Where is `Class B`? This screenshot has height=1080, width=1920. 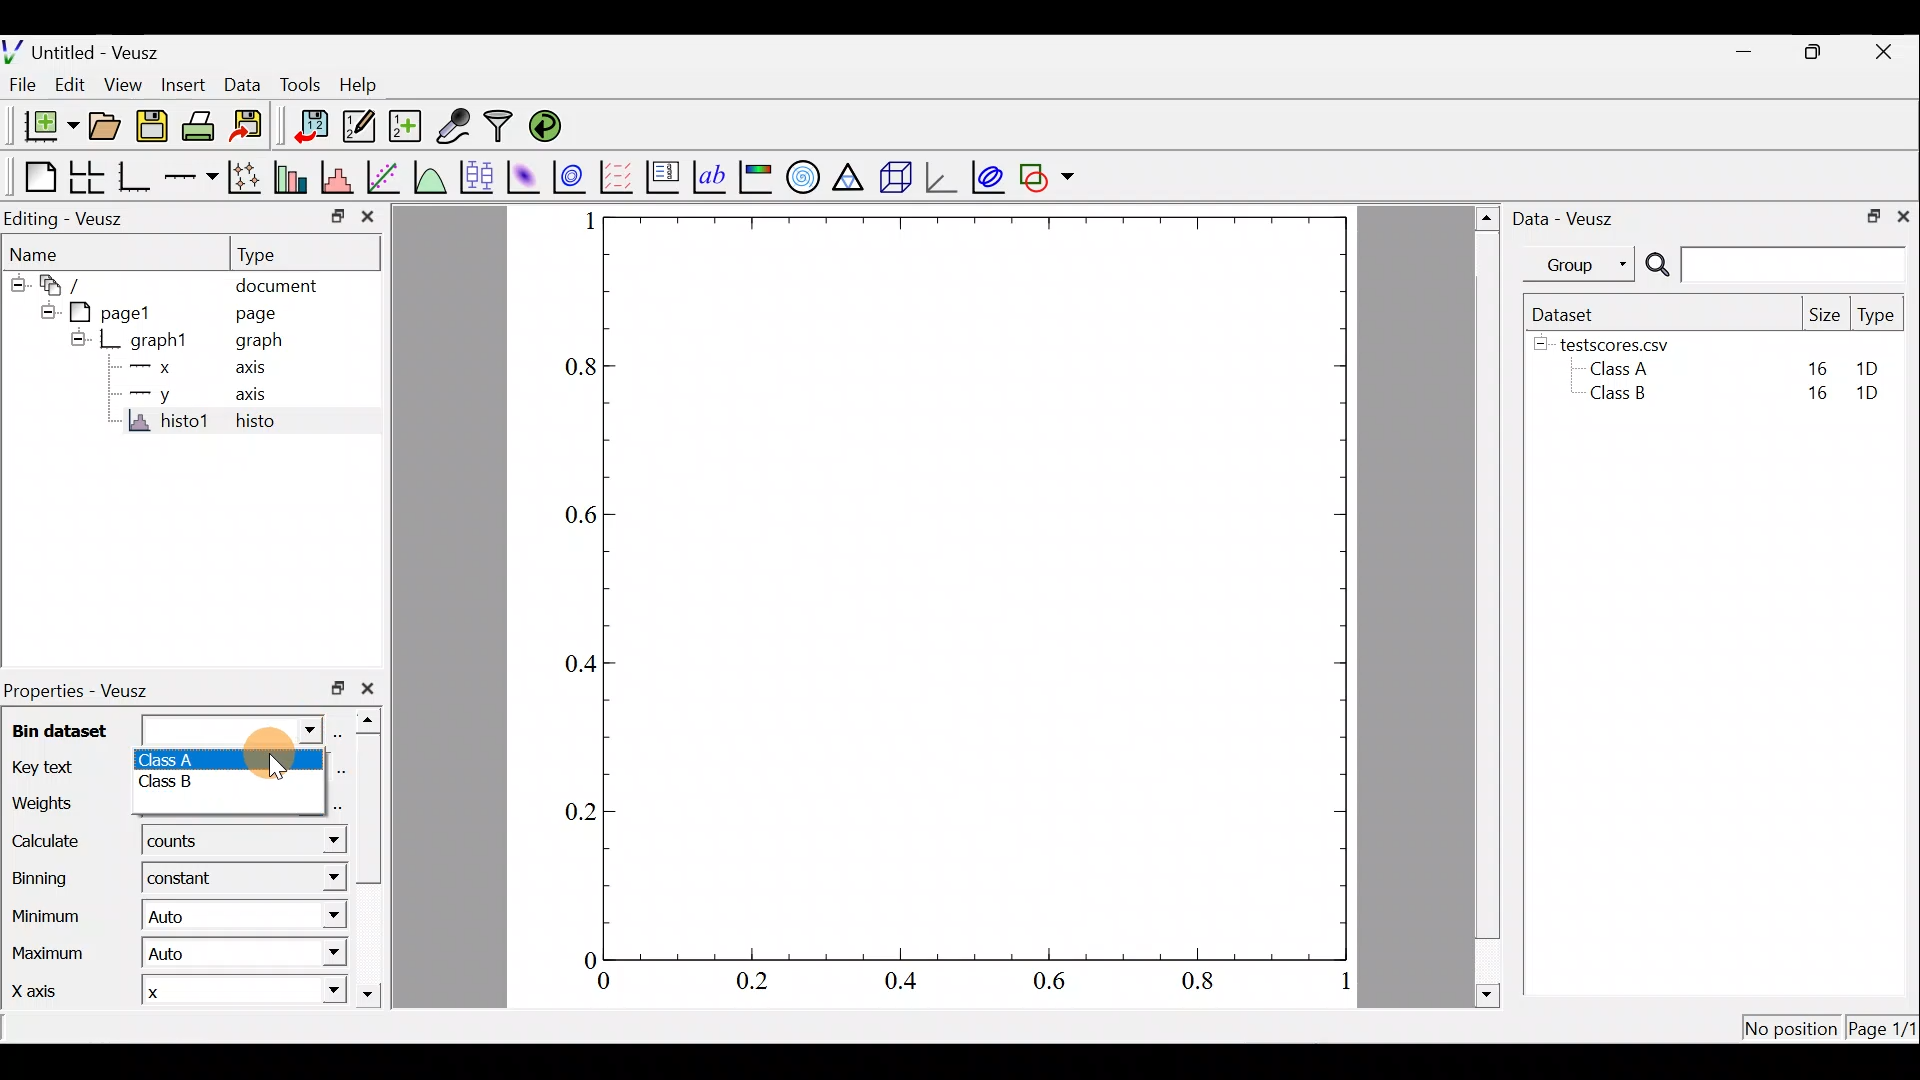
Class B is located at coordinates (1615, 397).